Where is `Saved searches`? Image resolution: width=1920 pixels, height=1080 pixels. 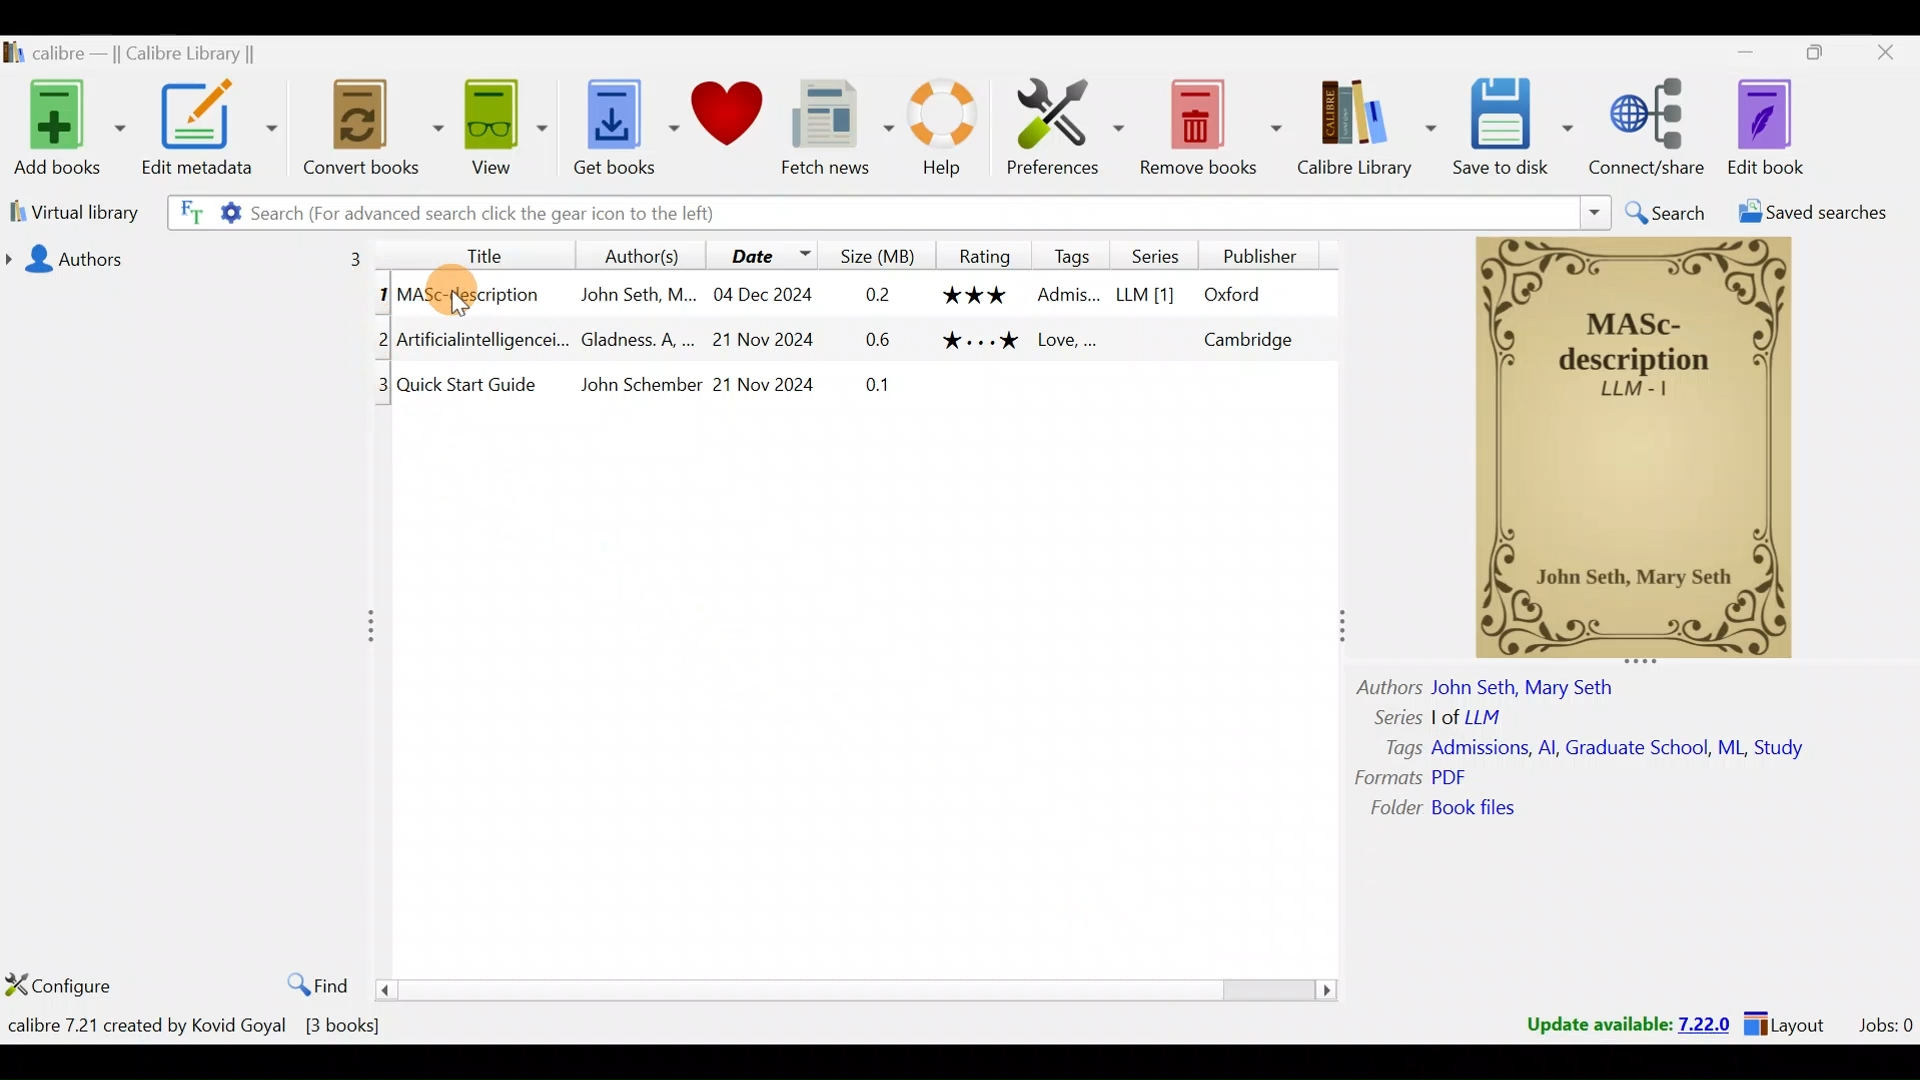 Saved searches is located at coordinates (1803, 209).